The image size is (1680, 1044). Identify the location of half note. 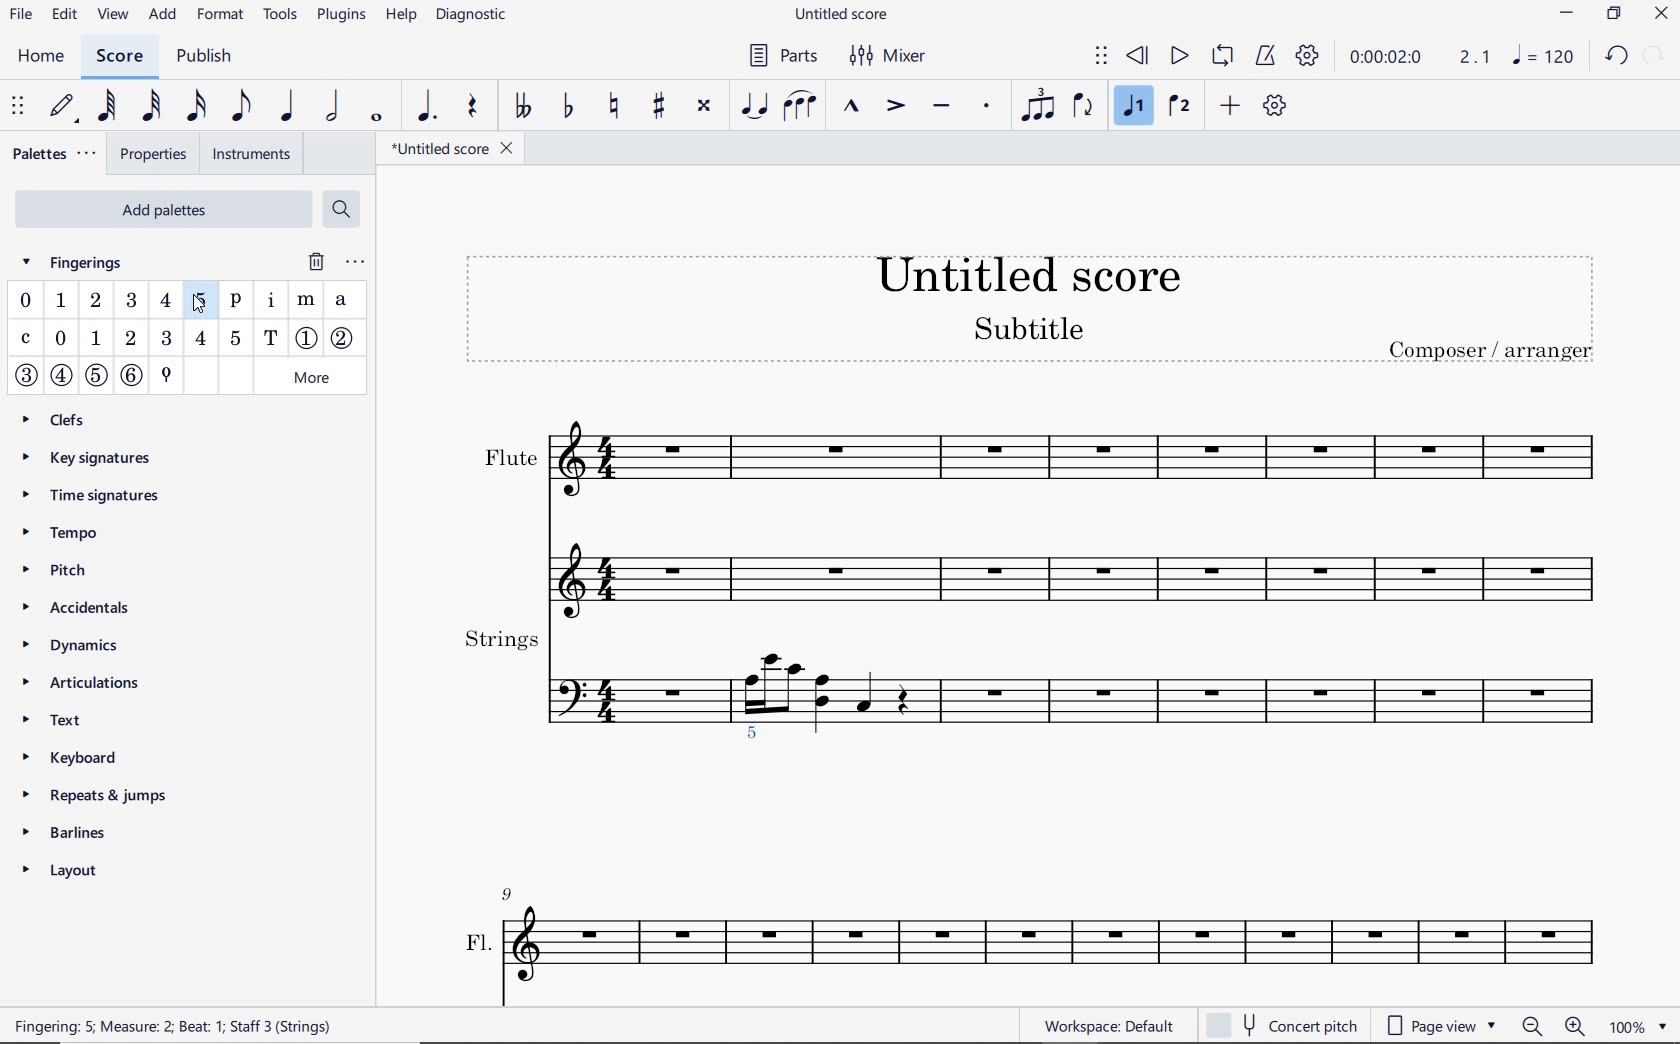
(334, 106).